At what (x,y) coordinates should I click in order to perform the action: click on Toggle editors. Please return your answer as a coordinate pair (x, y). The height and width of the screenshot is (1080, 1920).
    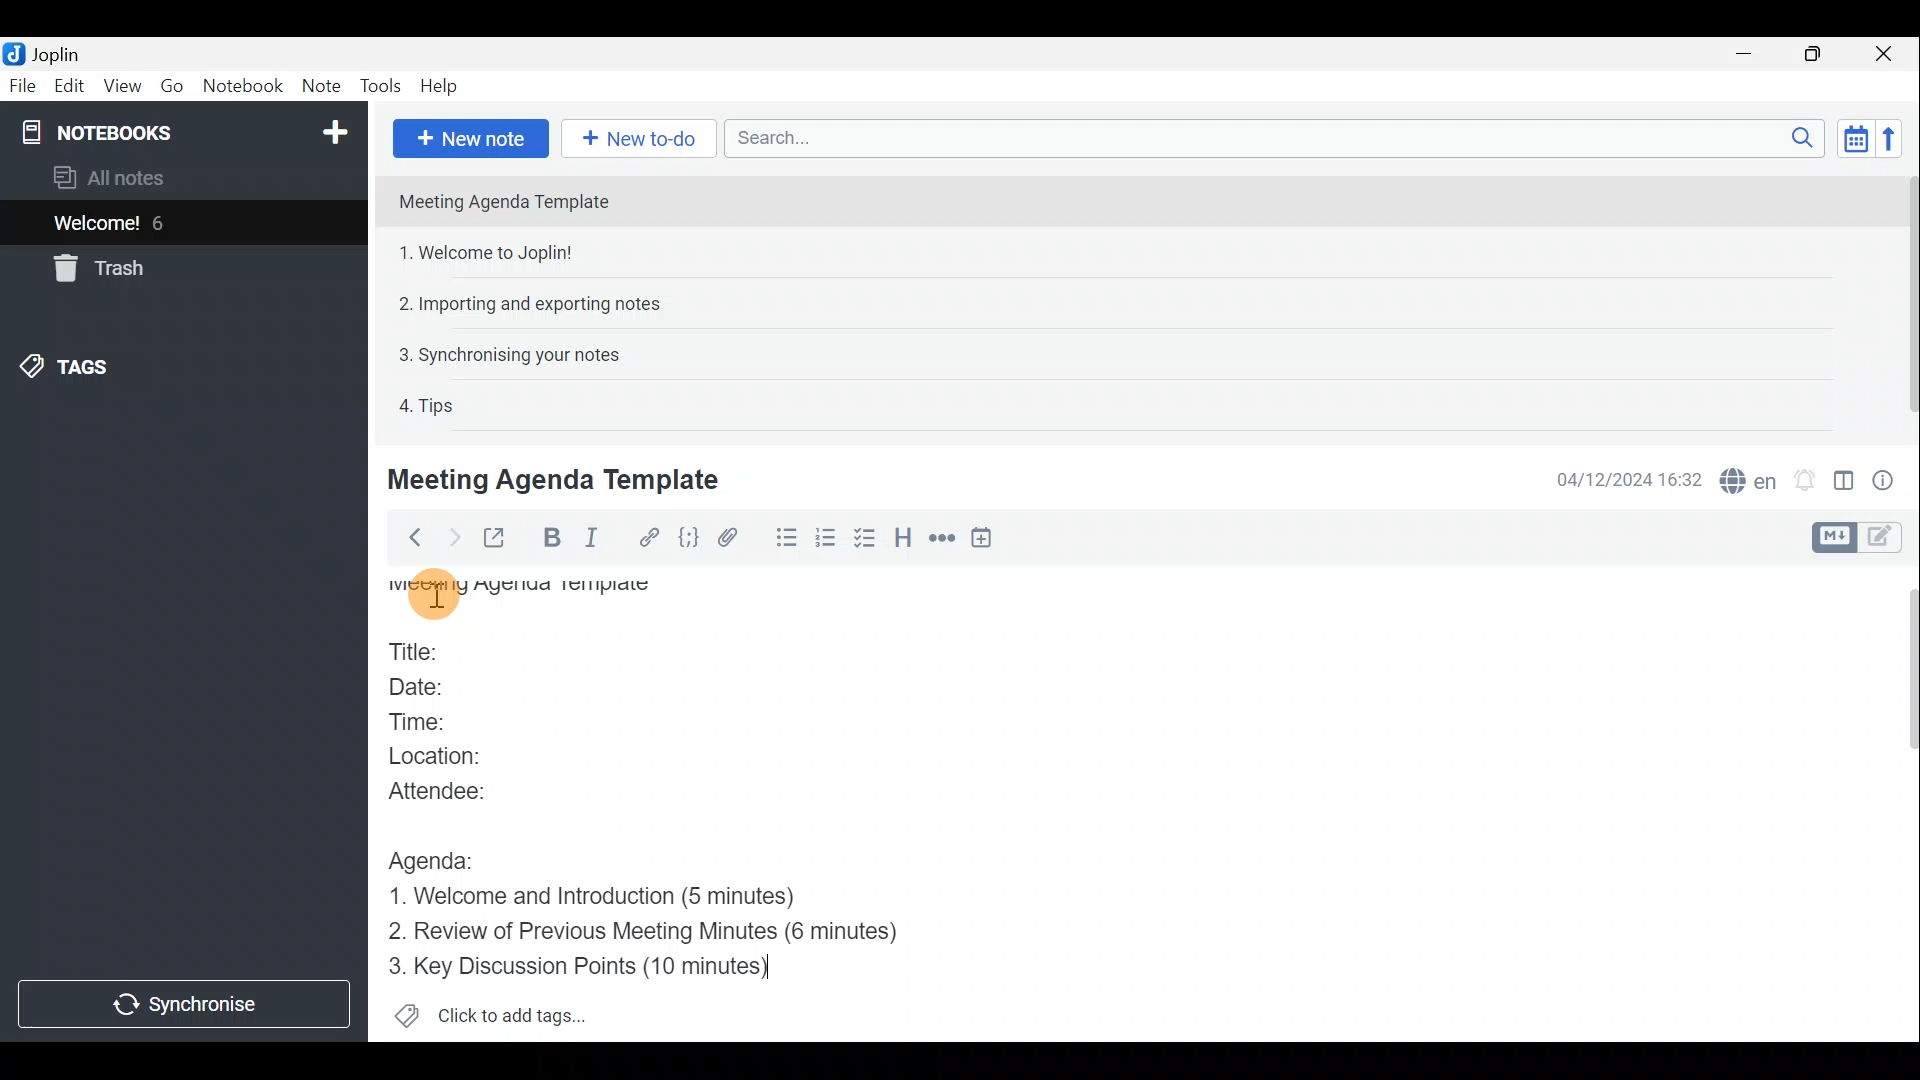
    Looking at the image, I should click on (1885, 539).